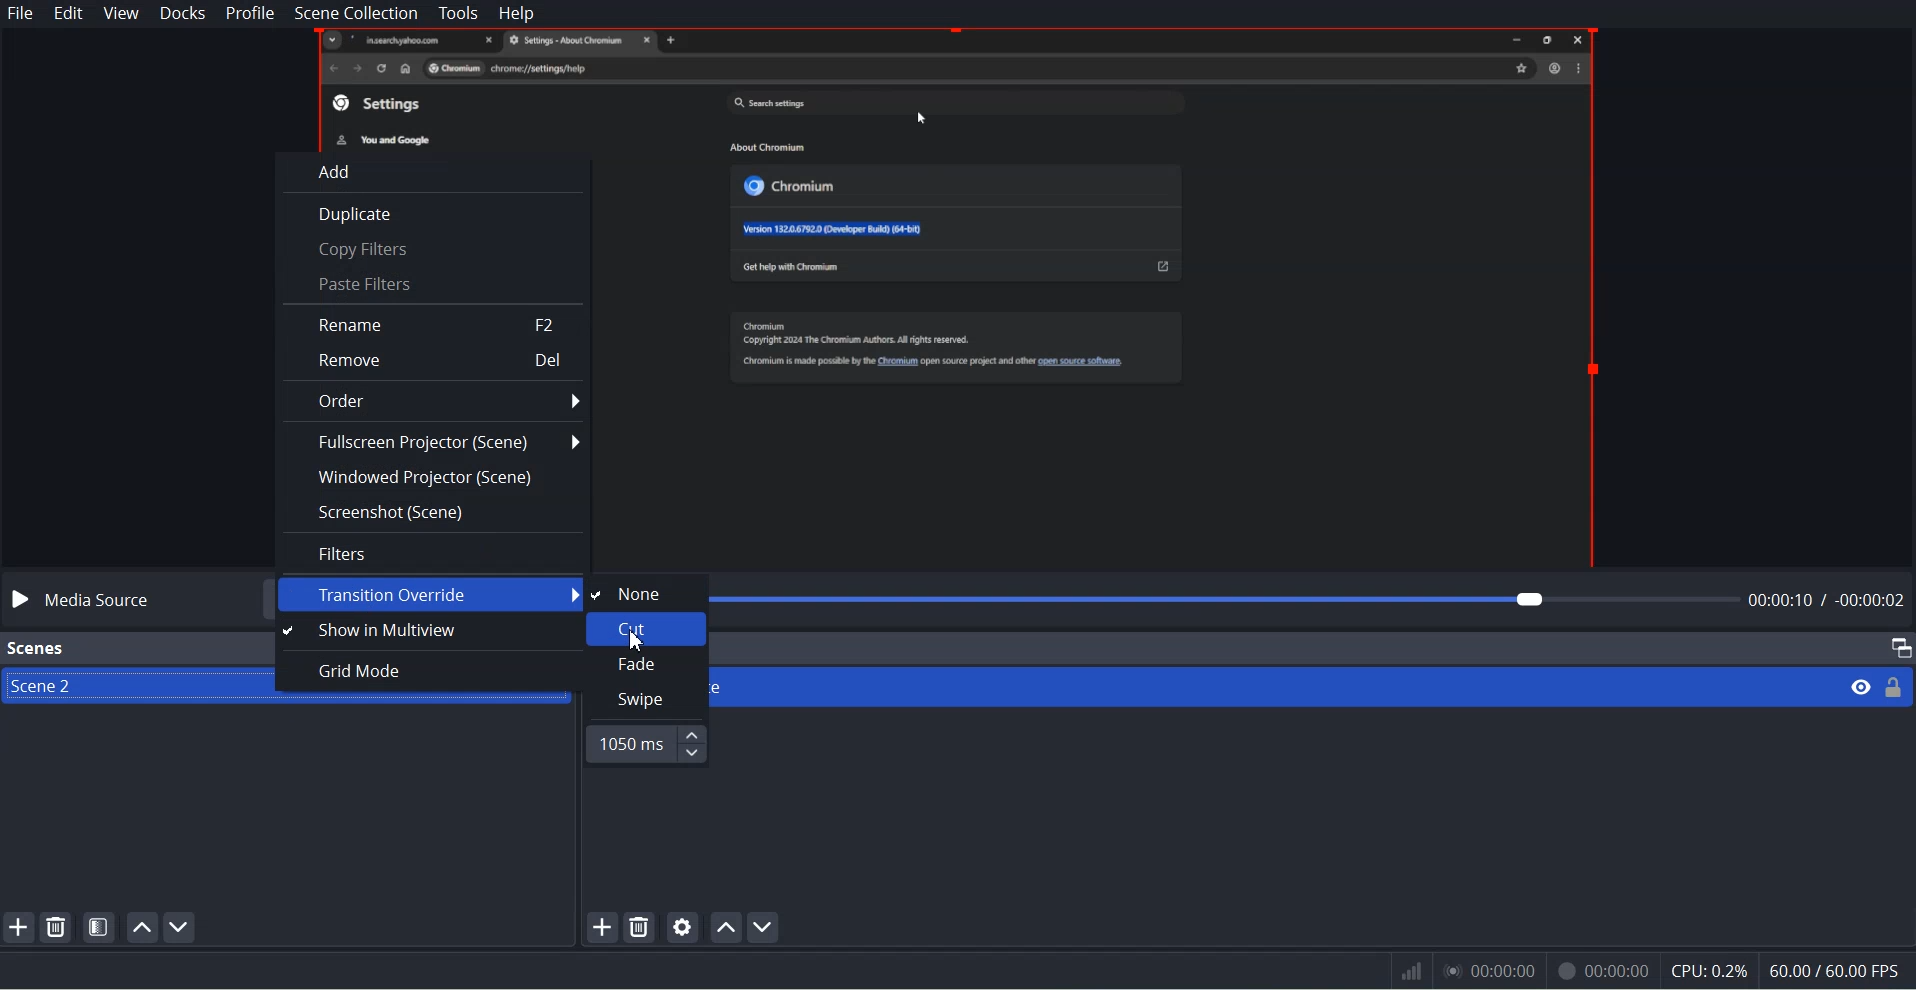 This screenshot has height=990, width=1916. What do you see at coordinates (1862, 686) in the screenshot?
I see `eye` at bounding box center [1862, 686].